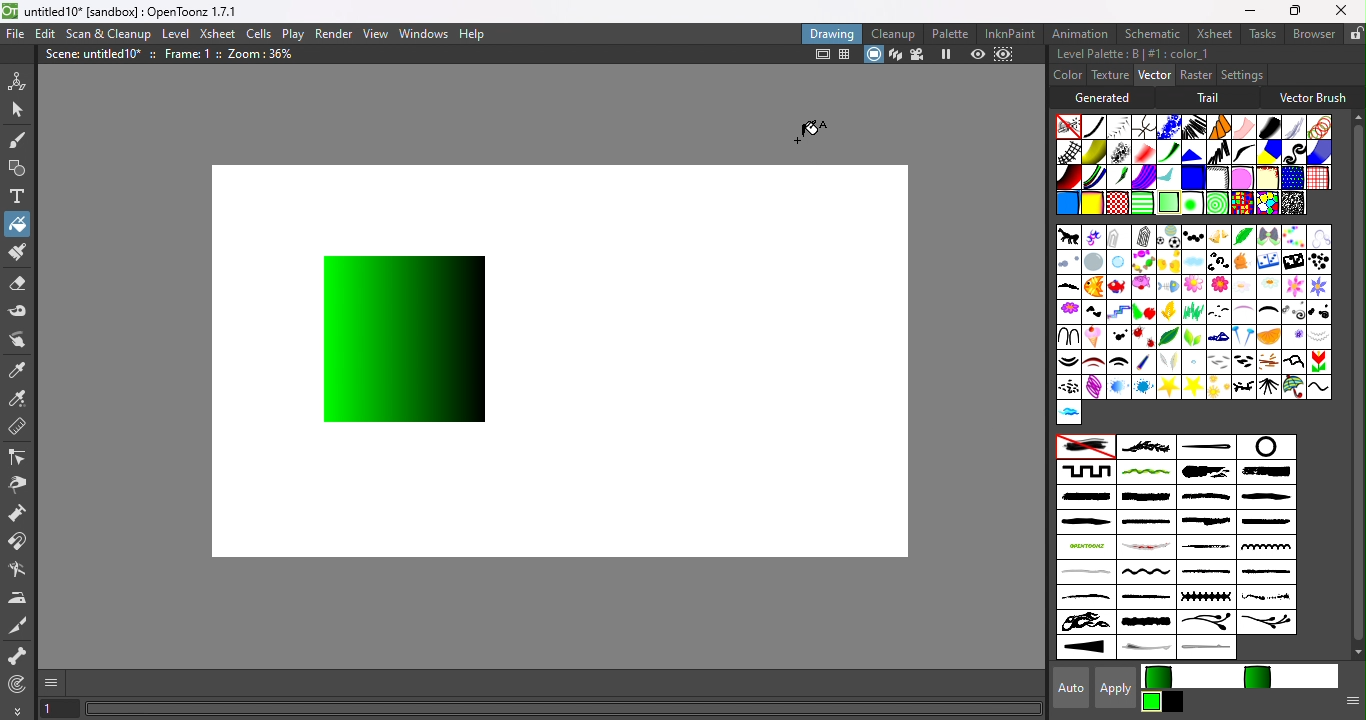 The image size is (1366, 720). What do you see at coordinates (1268, 362) in the screenshot?
I see `sang` at bounding box center [1268, 362].